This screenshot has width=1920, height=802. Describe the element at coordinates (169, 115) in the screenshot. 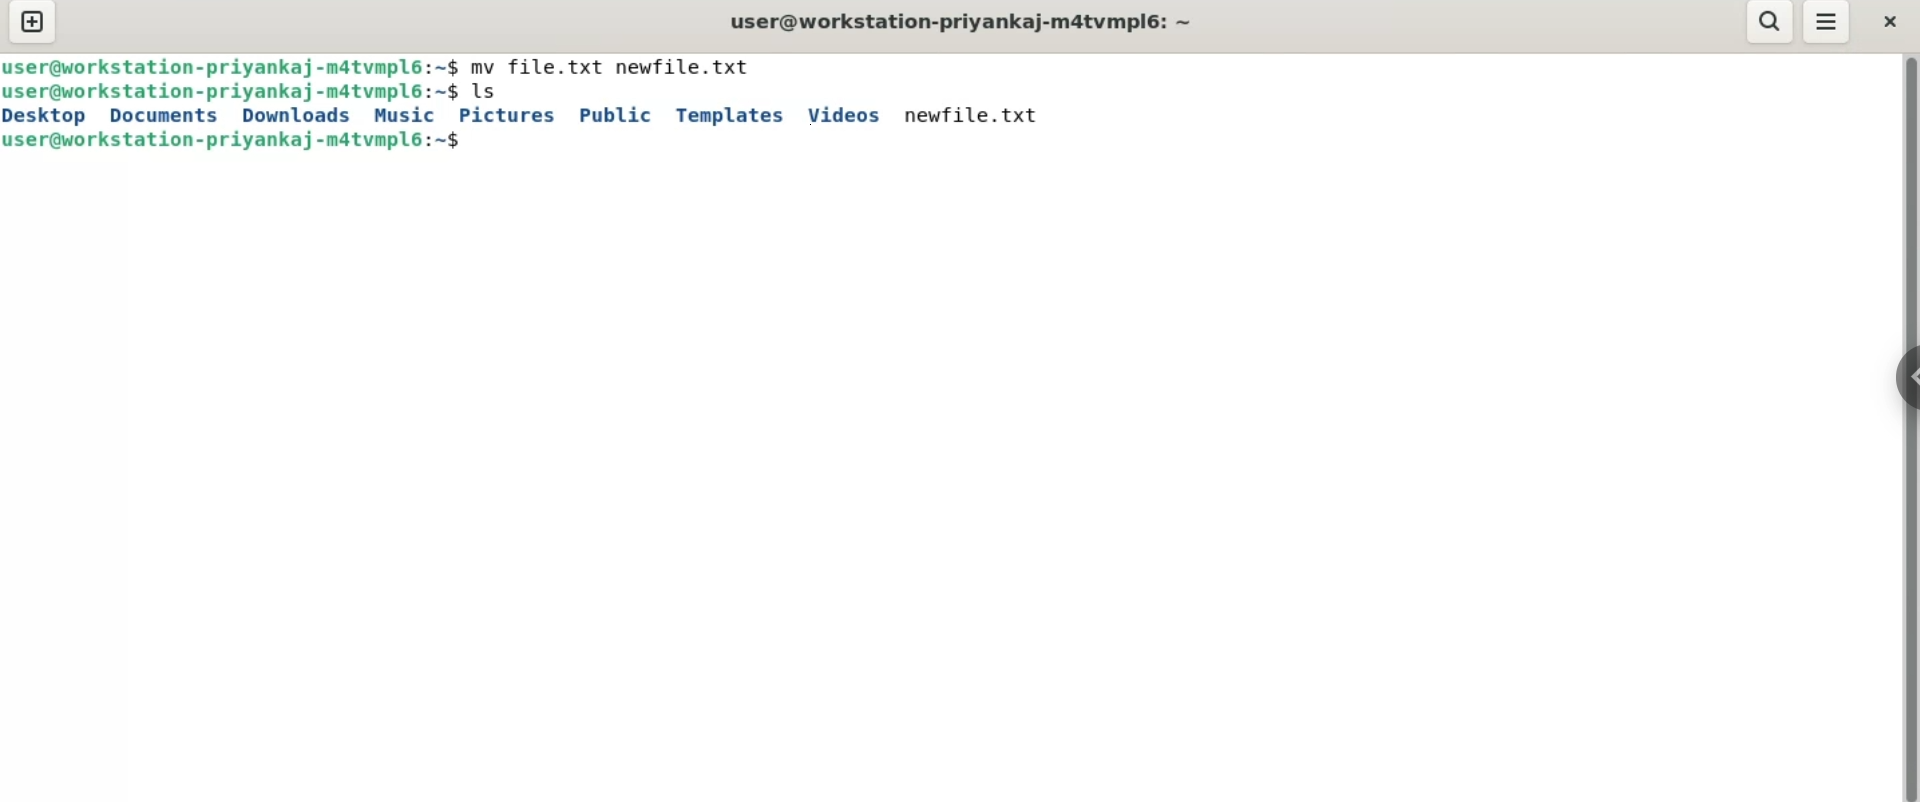

I see `documents` at that location.